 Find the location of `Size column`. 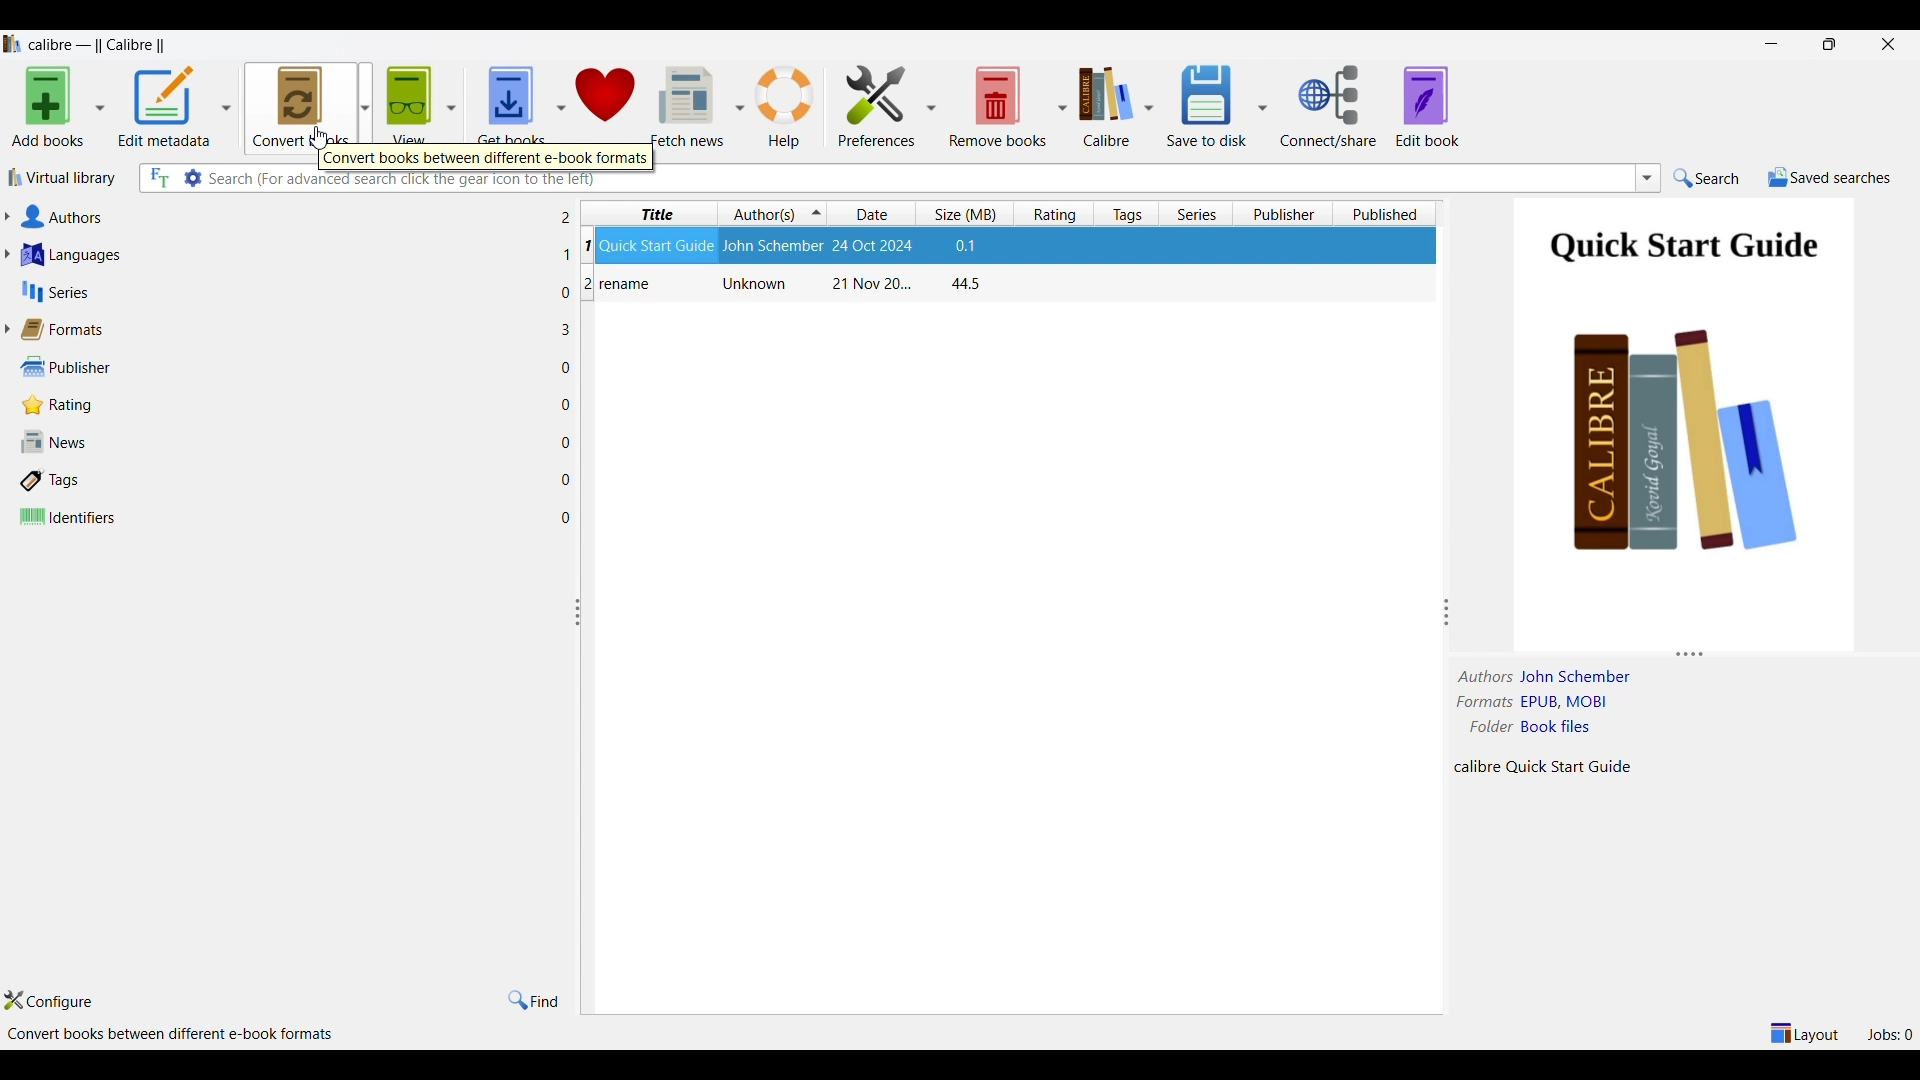

Size column is located at coordinates (966, 213).